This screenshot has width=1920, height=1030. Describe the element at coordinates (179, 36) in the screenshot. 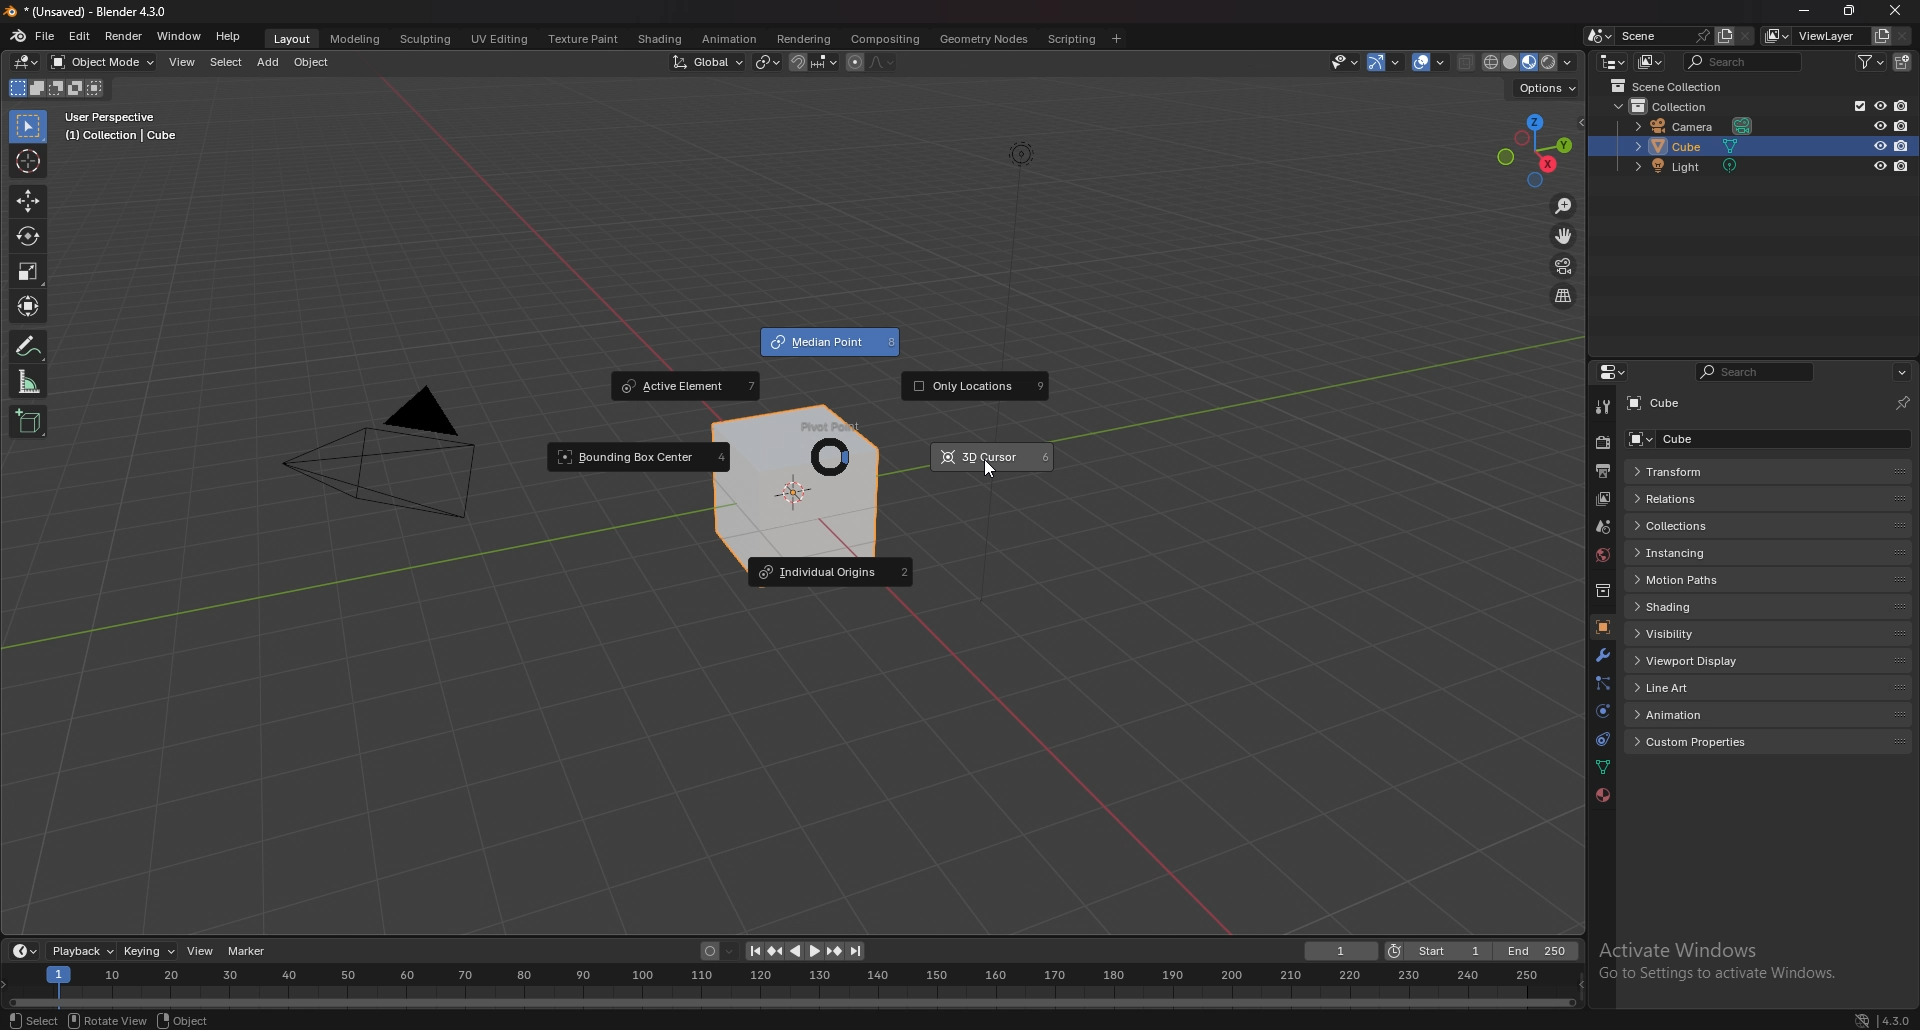

I see `window` at that location.